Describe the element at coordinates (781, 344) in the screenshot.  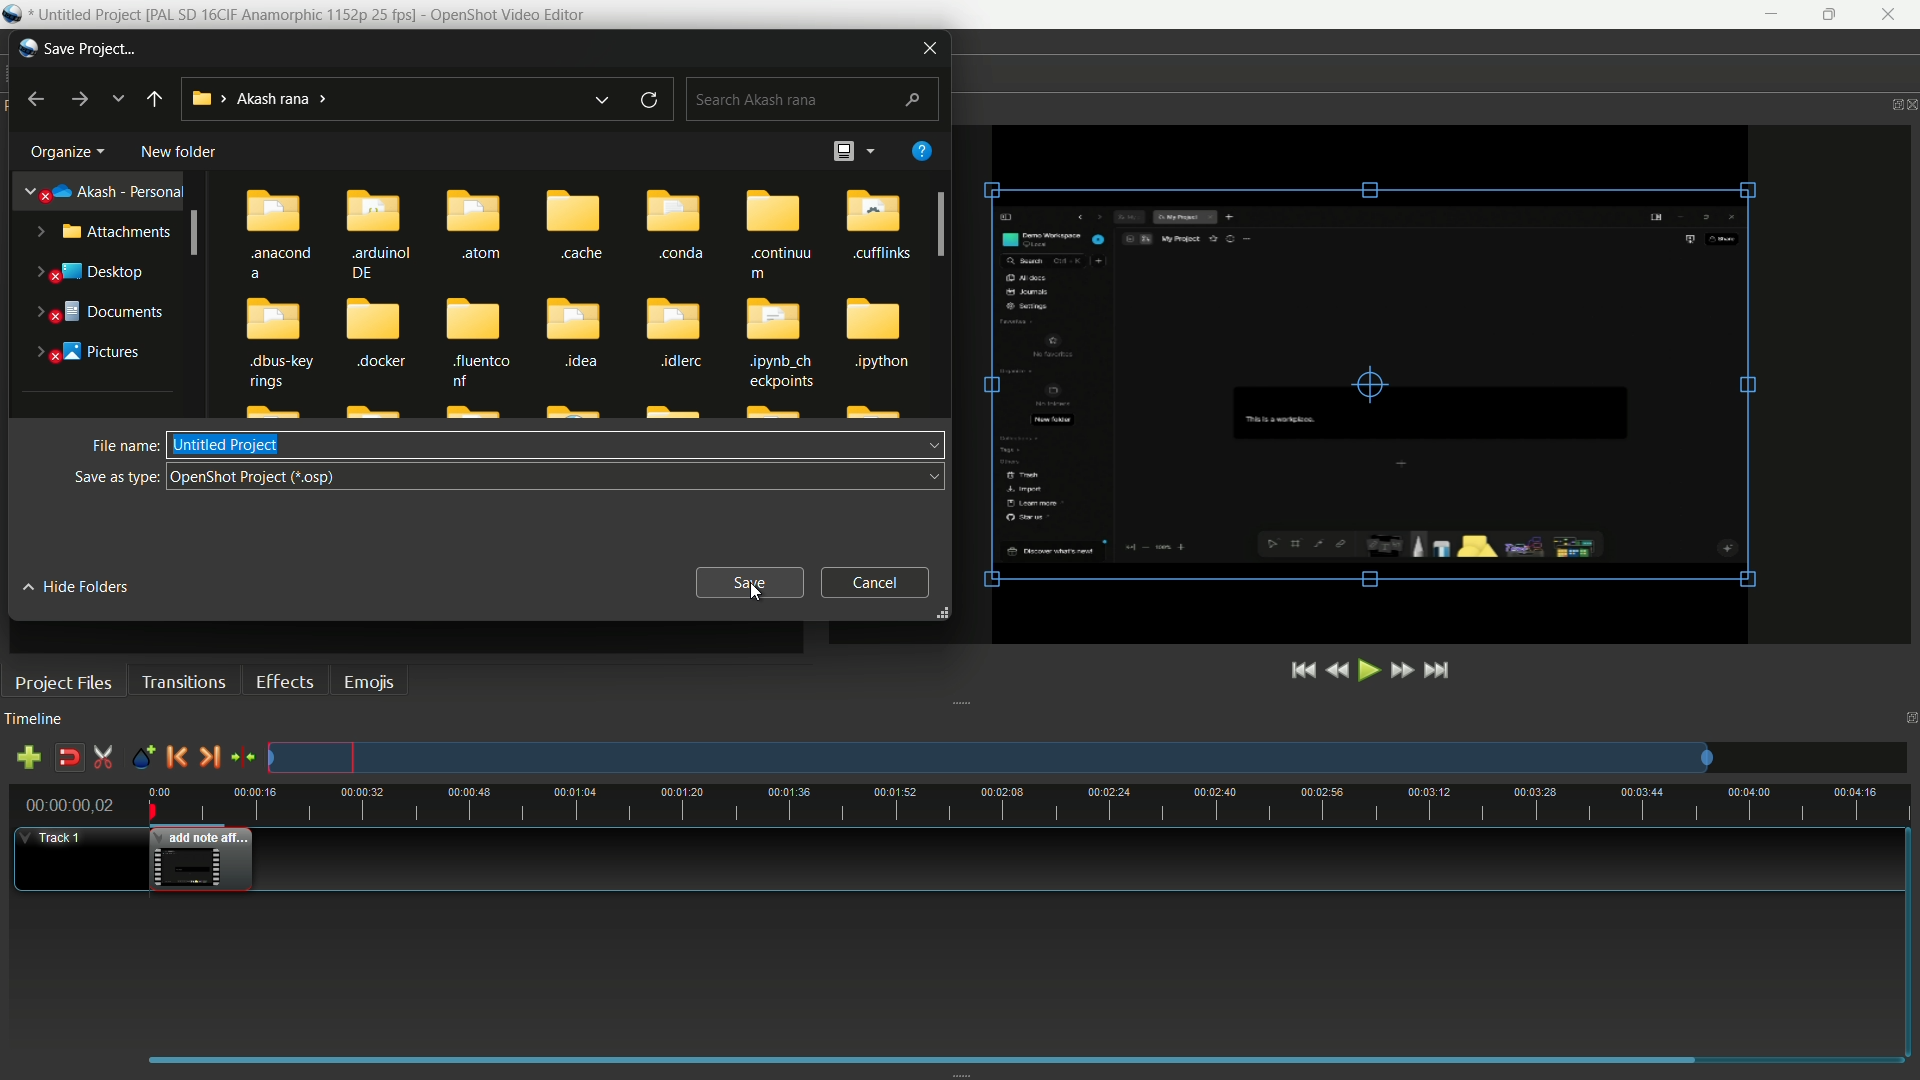
I see `dipynb_ch
eckpoints` at that location.